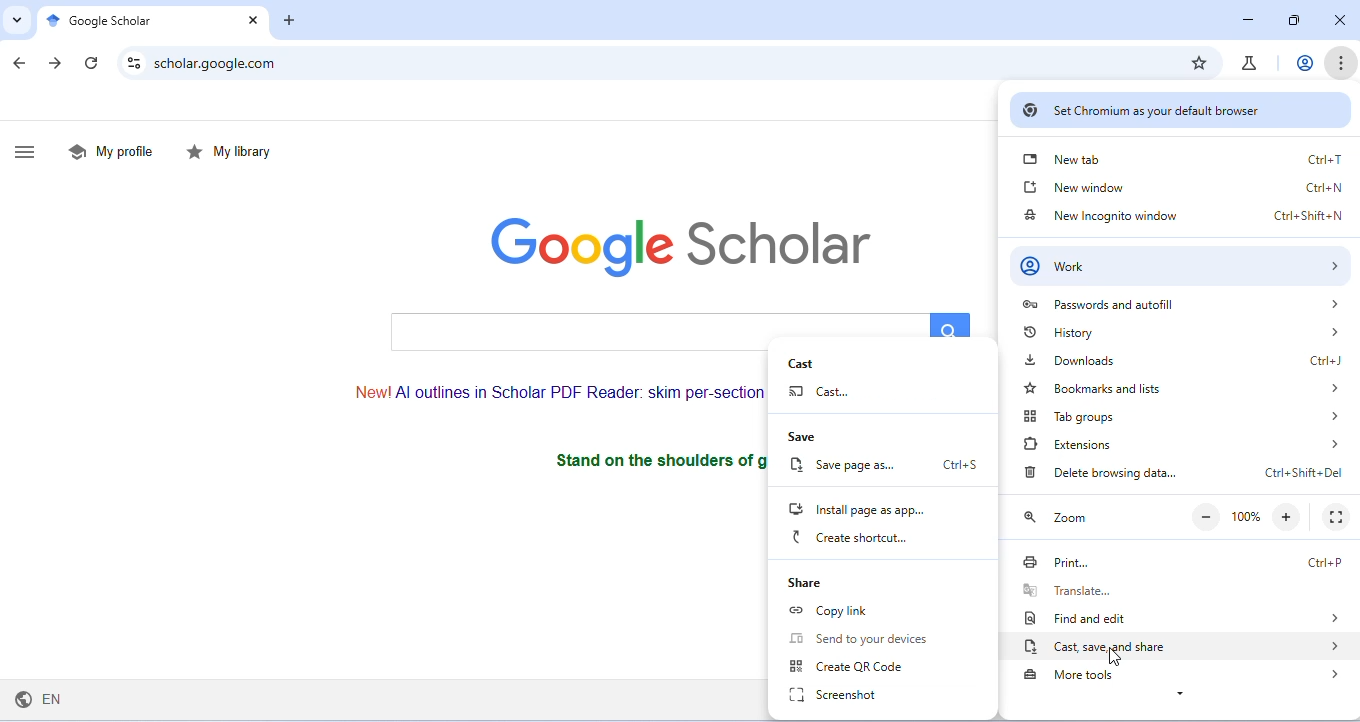 The width and height of the screenshot is (1360, 722). I want to click on refresh, so click(91, 64).